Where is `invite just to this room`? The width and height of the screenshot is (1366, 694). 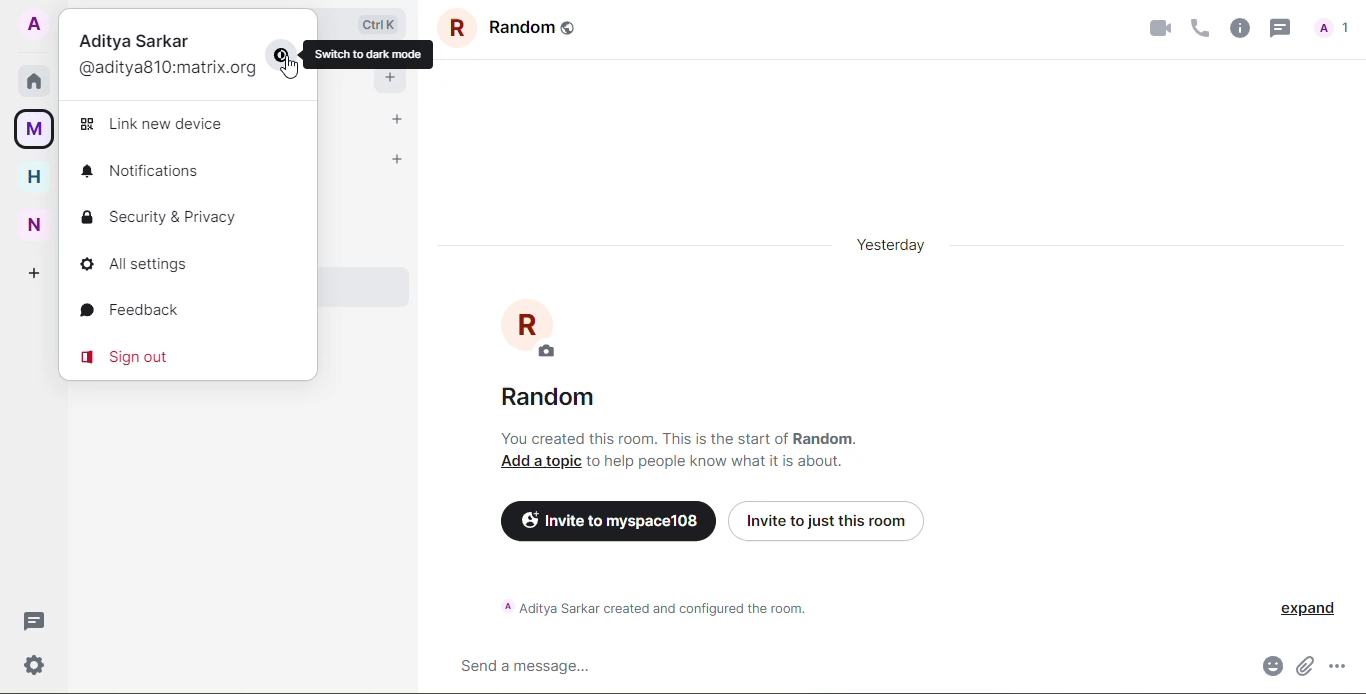
invite just to this room is located at coordinates (829, 520).